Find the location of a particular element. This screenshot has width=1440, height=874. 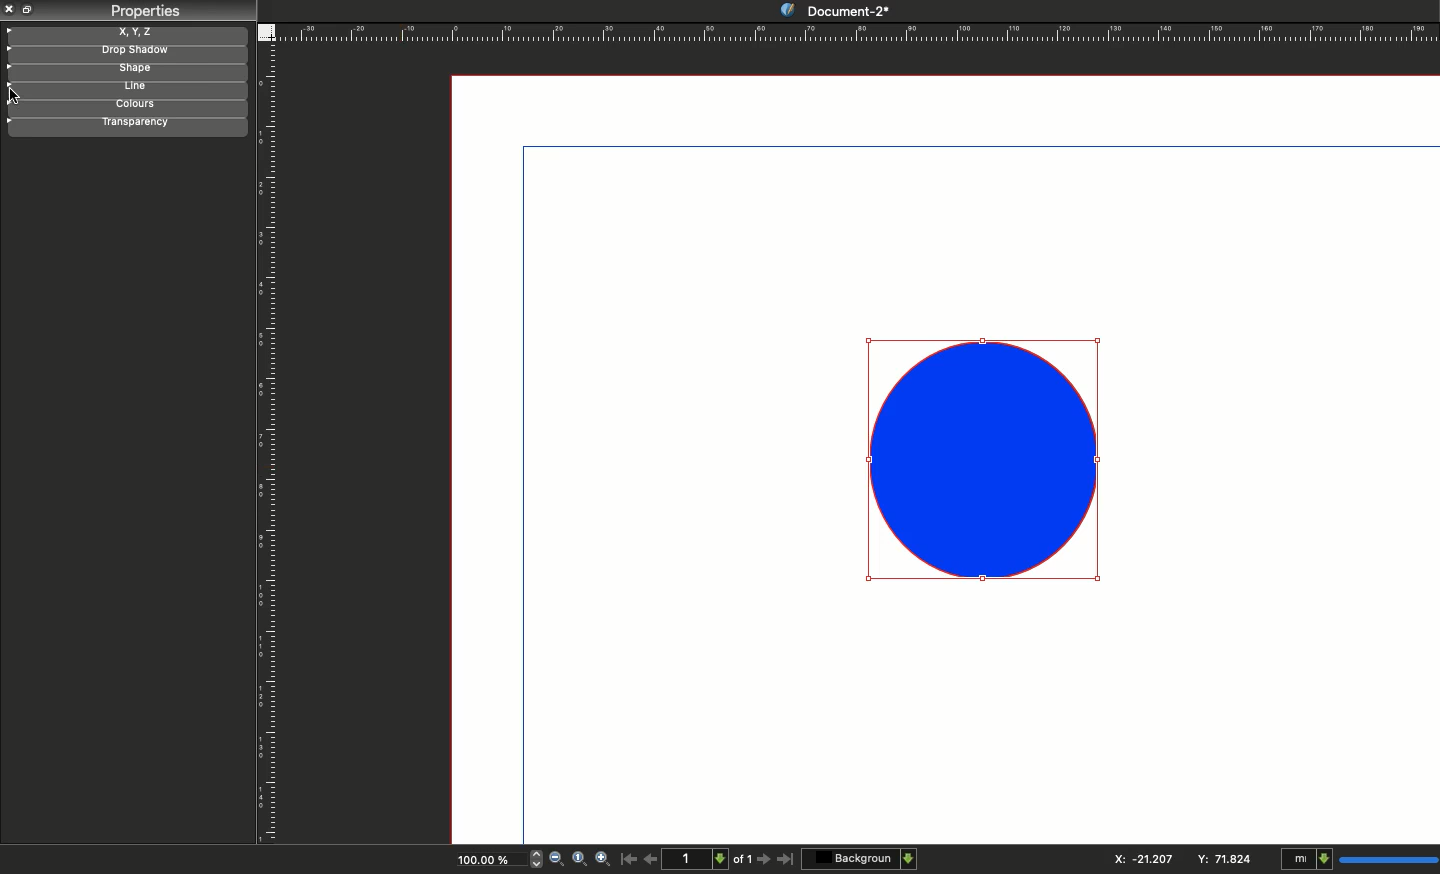

X: 115.544 is located at coordinates (1137, 859).